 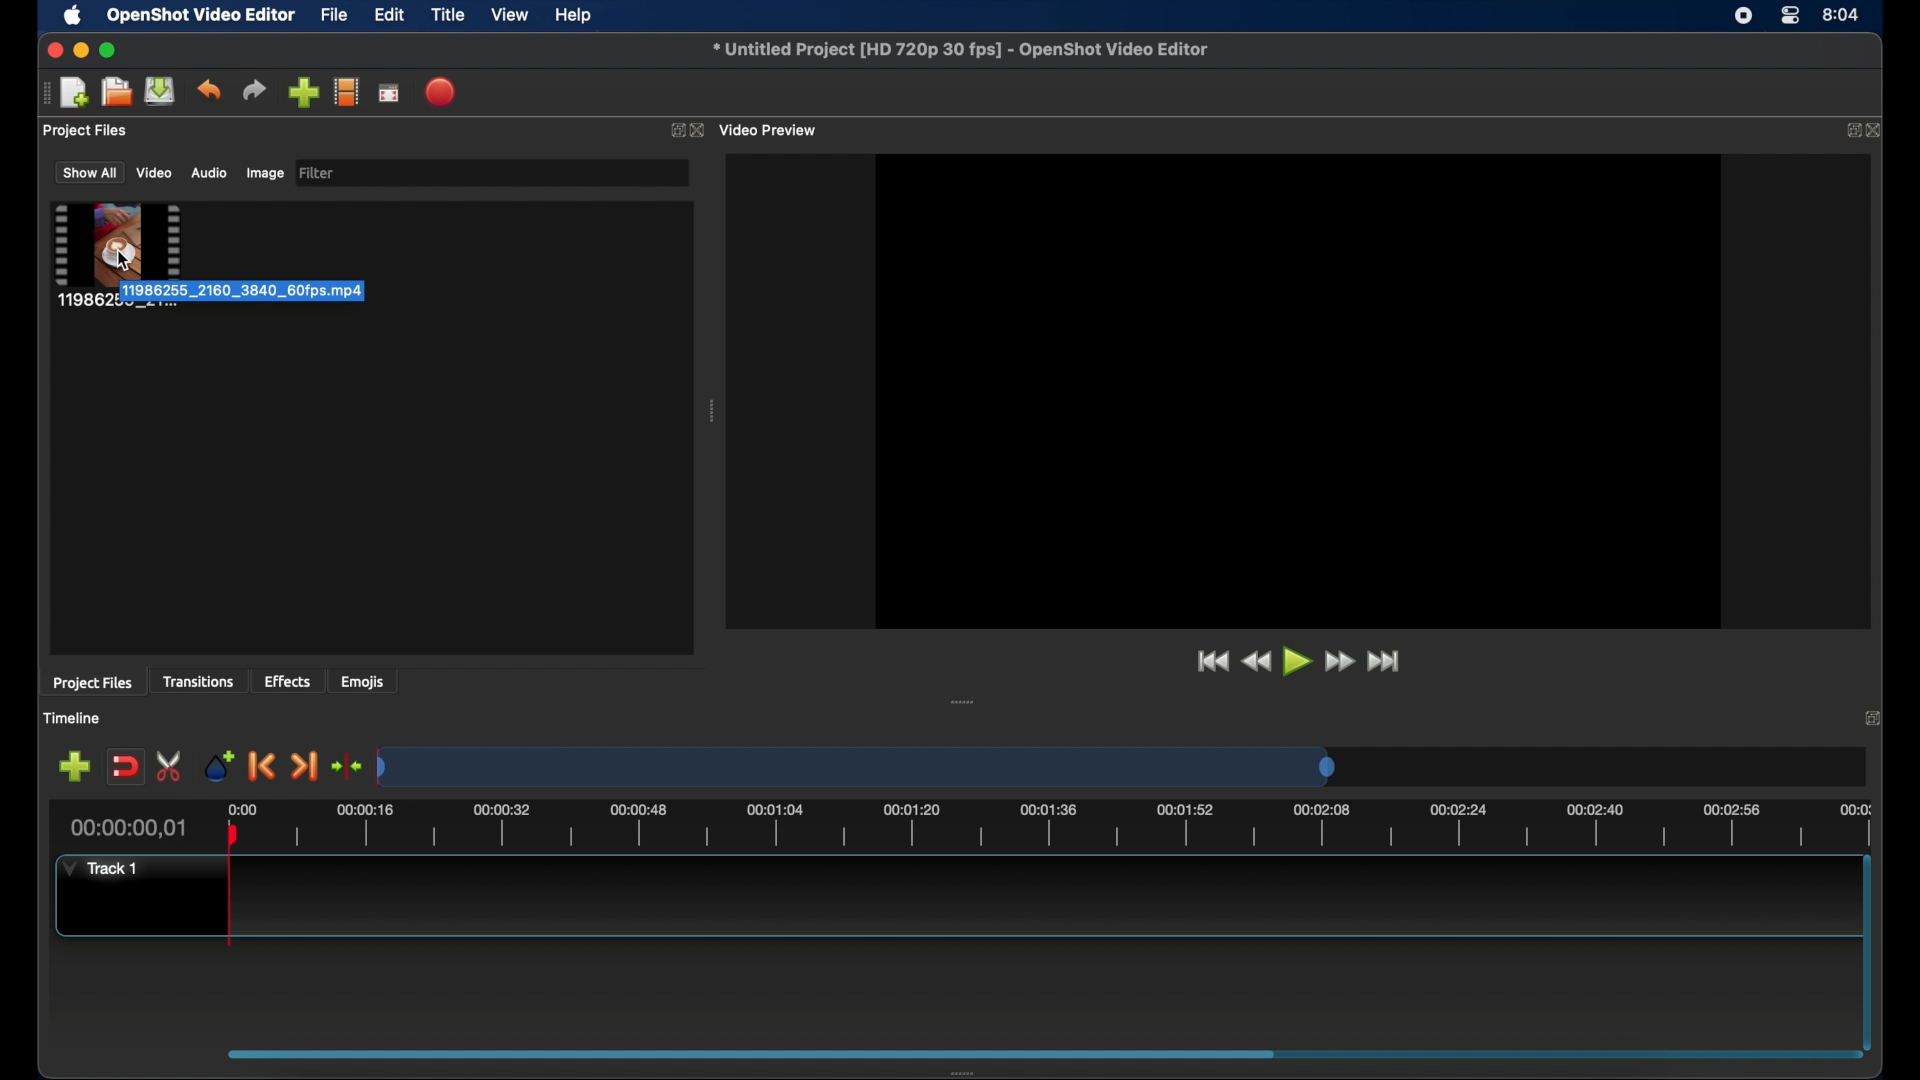 What do you see at coordinates (210, 90) in the screenshot?
I see `undo` at bounding box center [210, 90].